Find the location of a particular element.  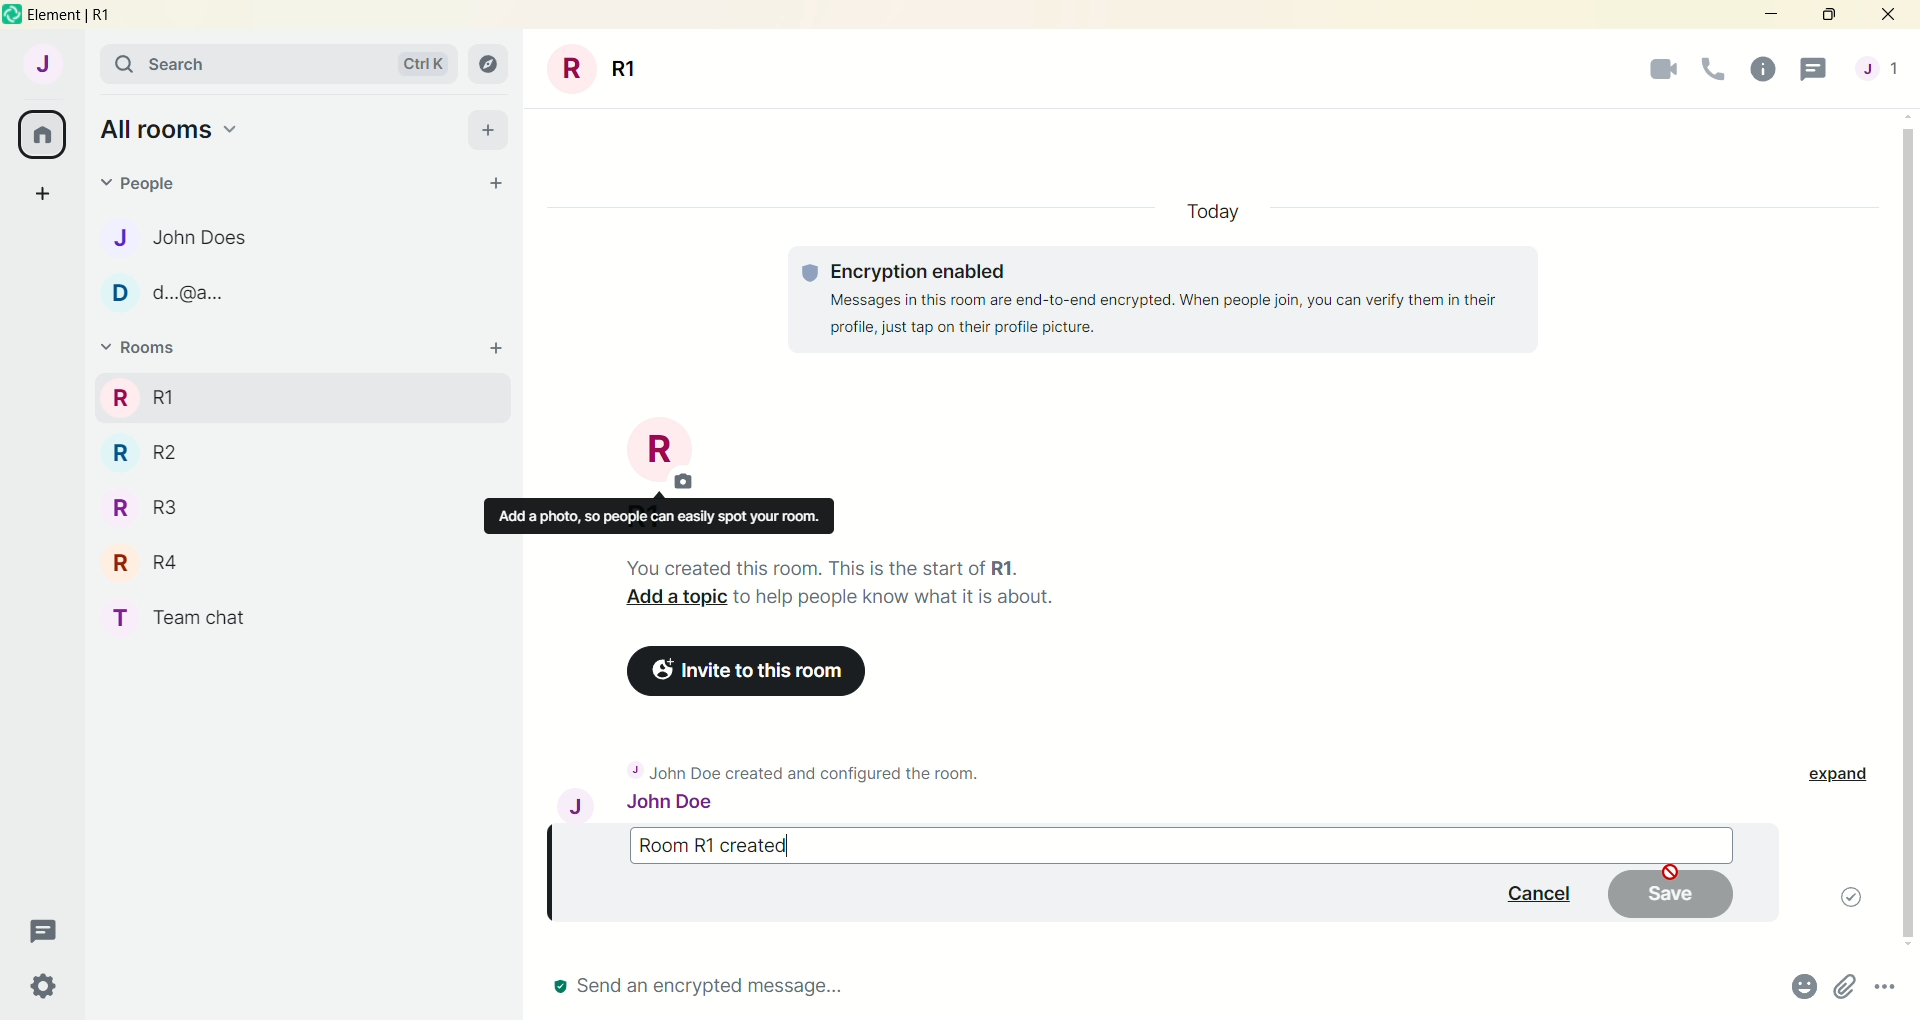

D d.@a. is located at coordinates (169, 293).